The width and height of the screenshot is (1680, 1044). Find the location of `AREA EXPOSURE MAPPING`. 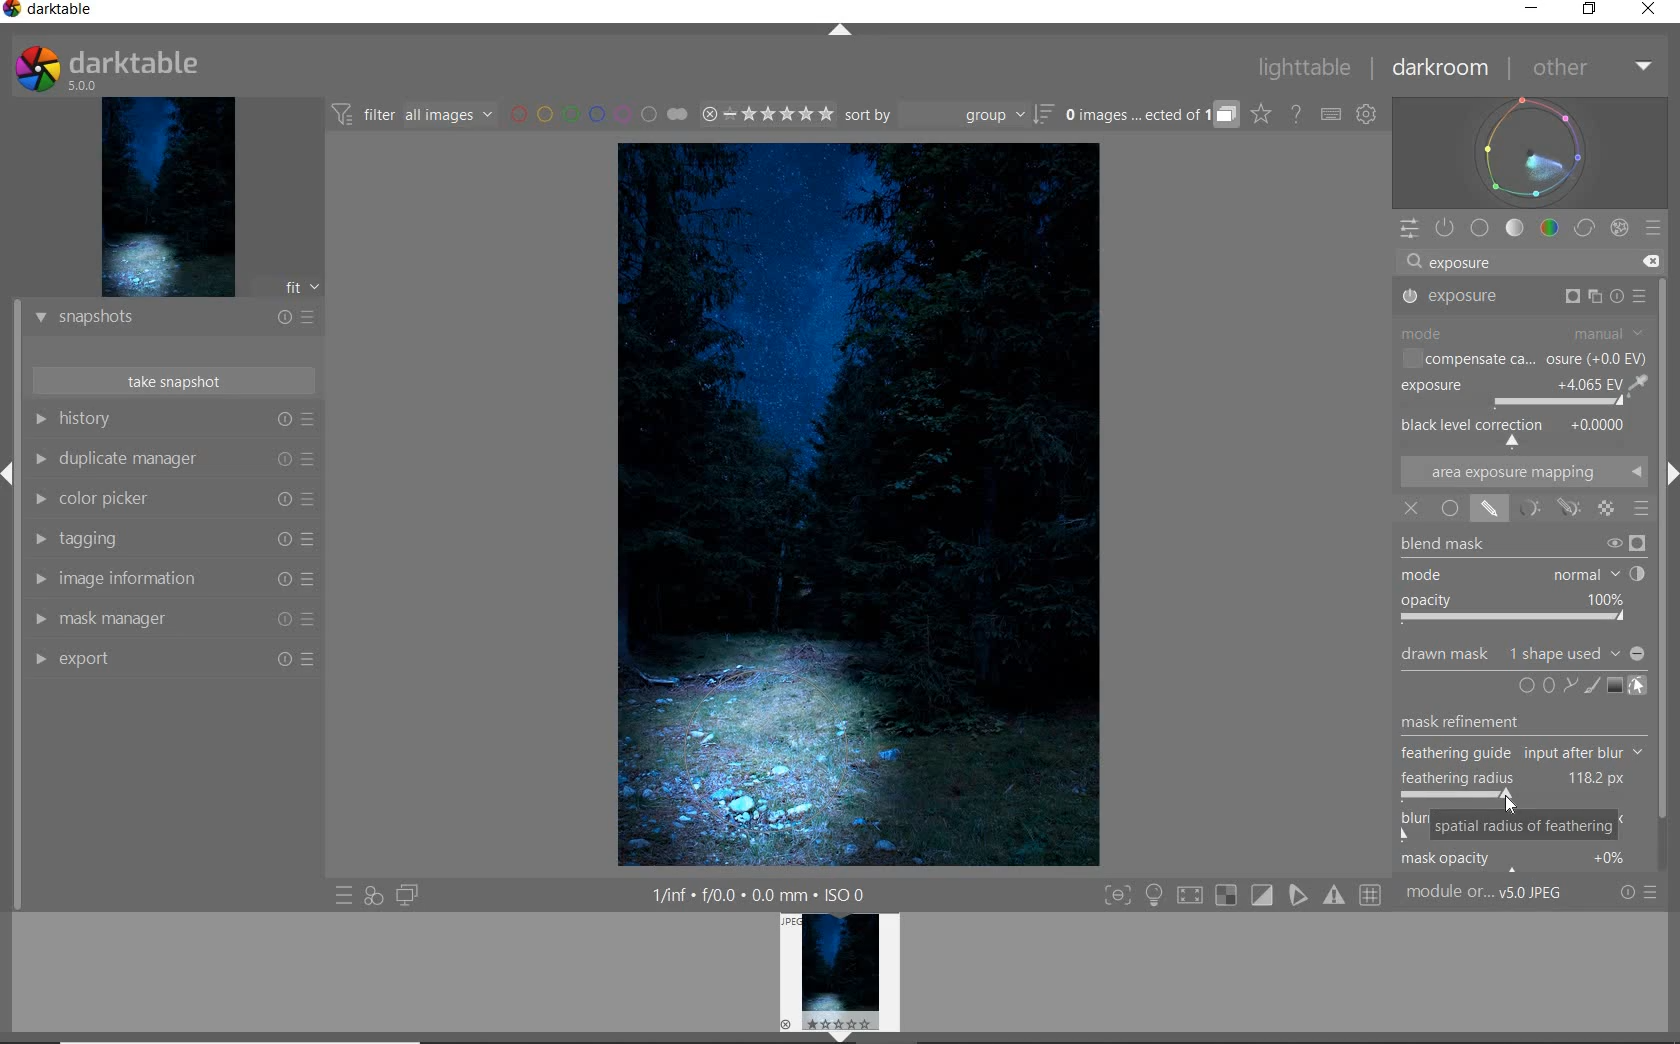

AREA EXPOSURE MAPPING is located at coordinates (1523, 470).